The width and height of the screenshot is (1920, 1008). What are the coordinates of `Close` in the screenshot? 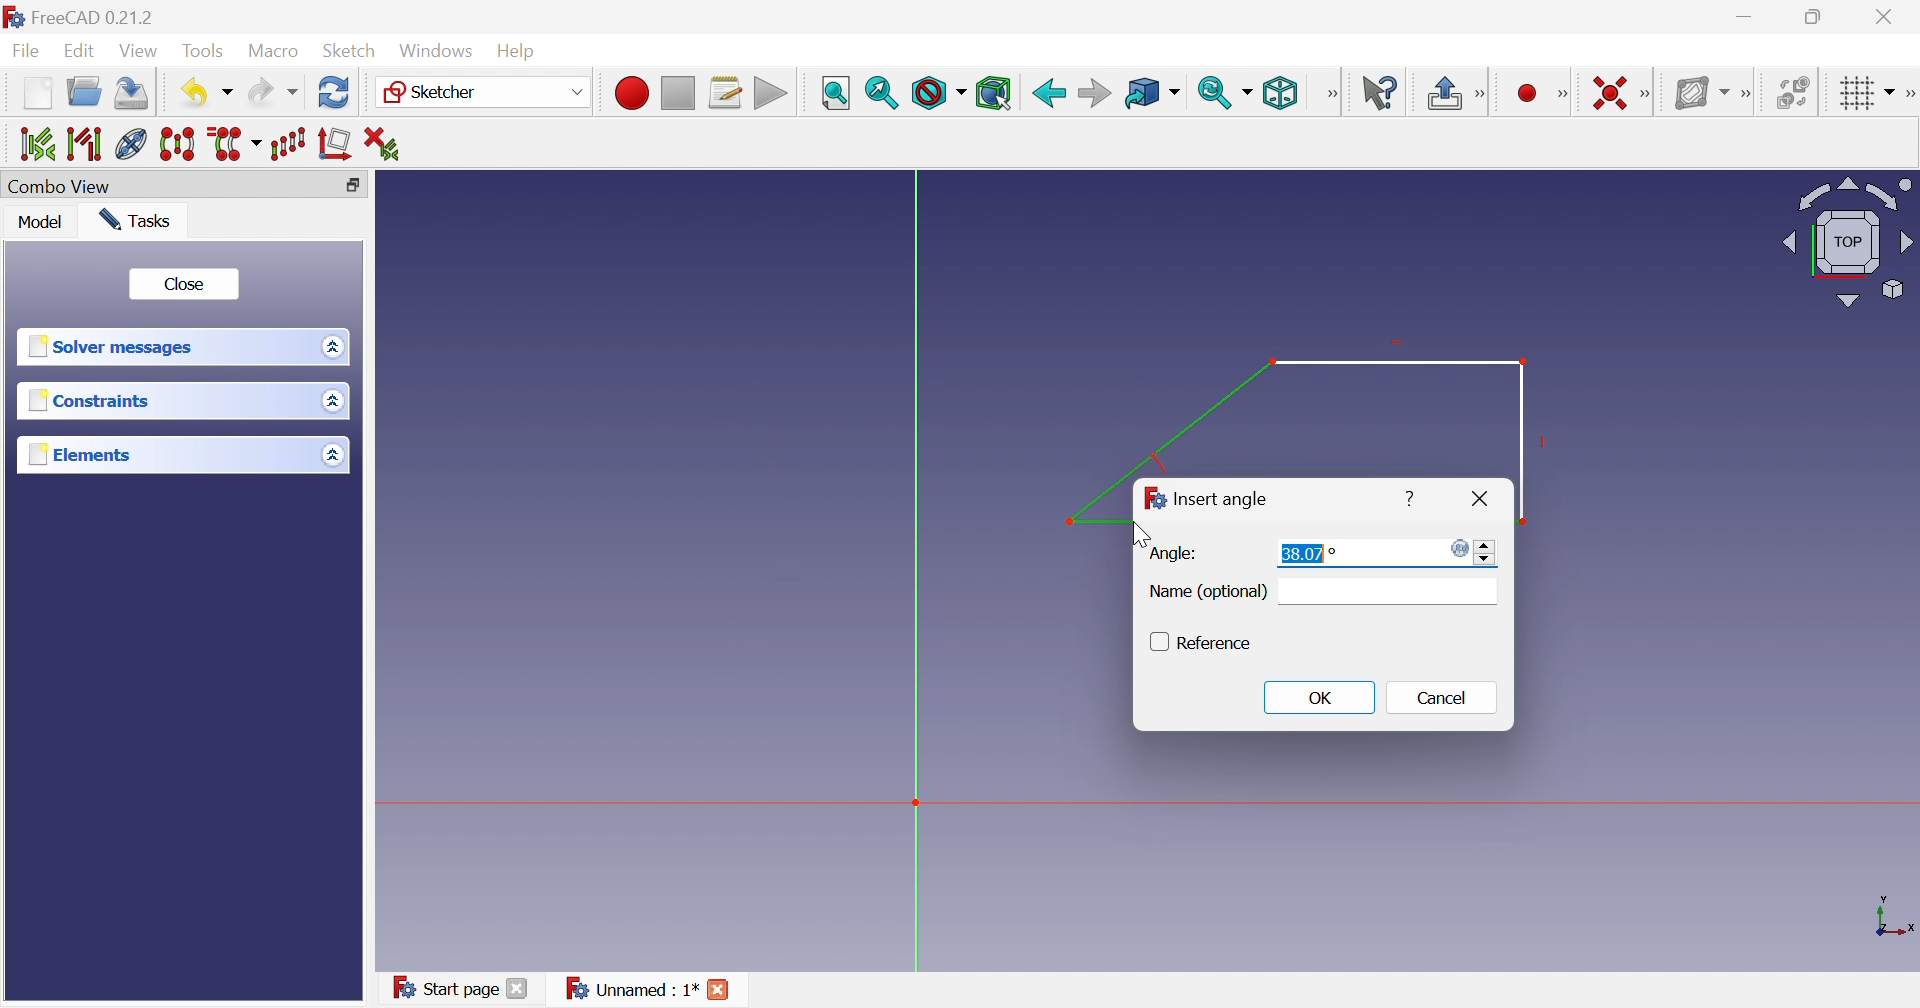 It's located at (1888, 17).